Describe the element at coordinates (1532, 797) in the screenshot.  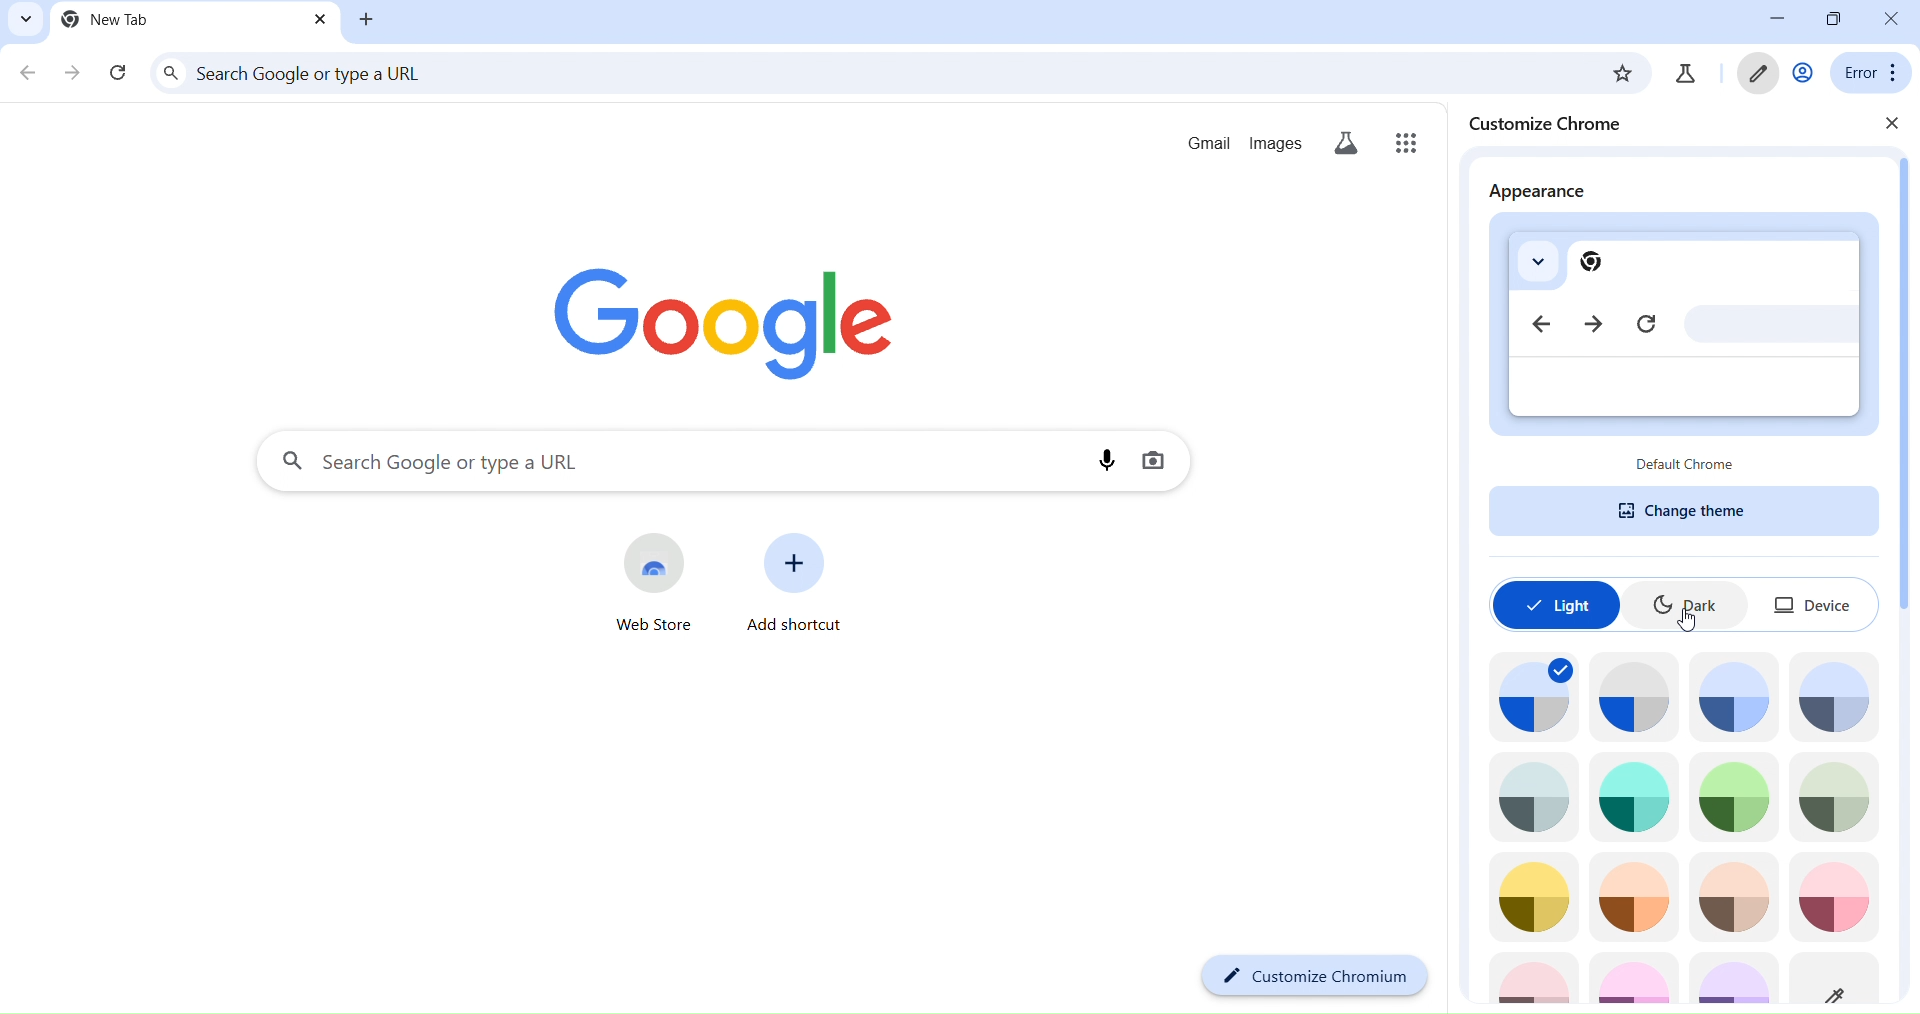
I see `theme icon` at that location.